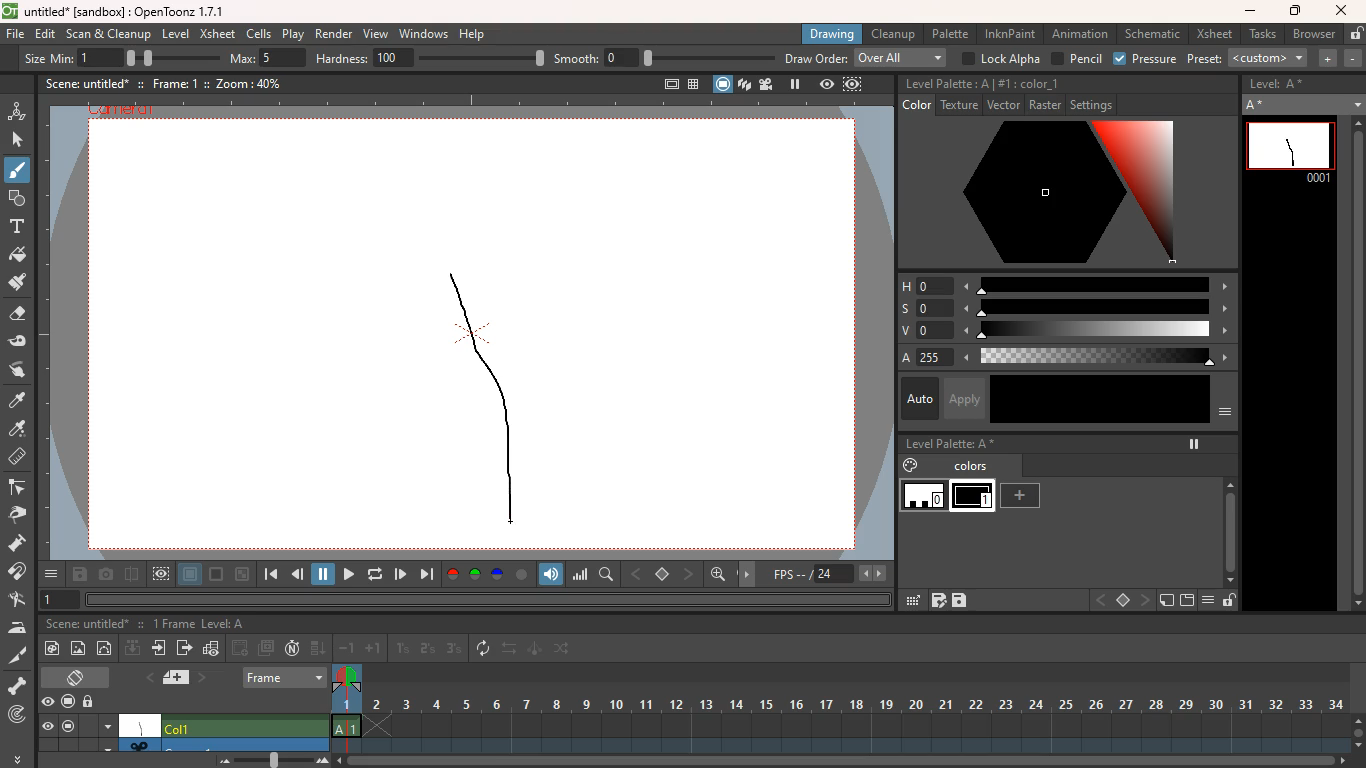 The height and width of the screenshot is (768, 1366). What do you see at coordinates (268, 648) in the screenshot?
I see `screens` at bounding box center [268, 648].